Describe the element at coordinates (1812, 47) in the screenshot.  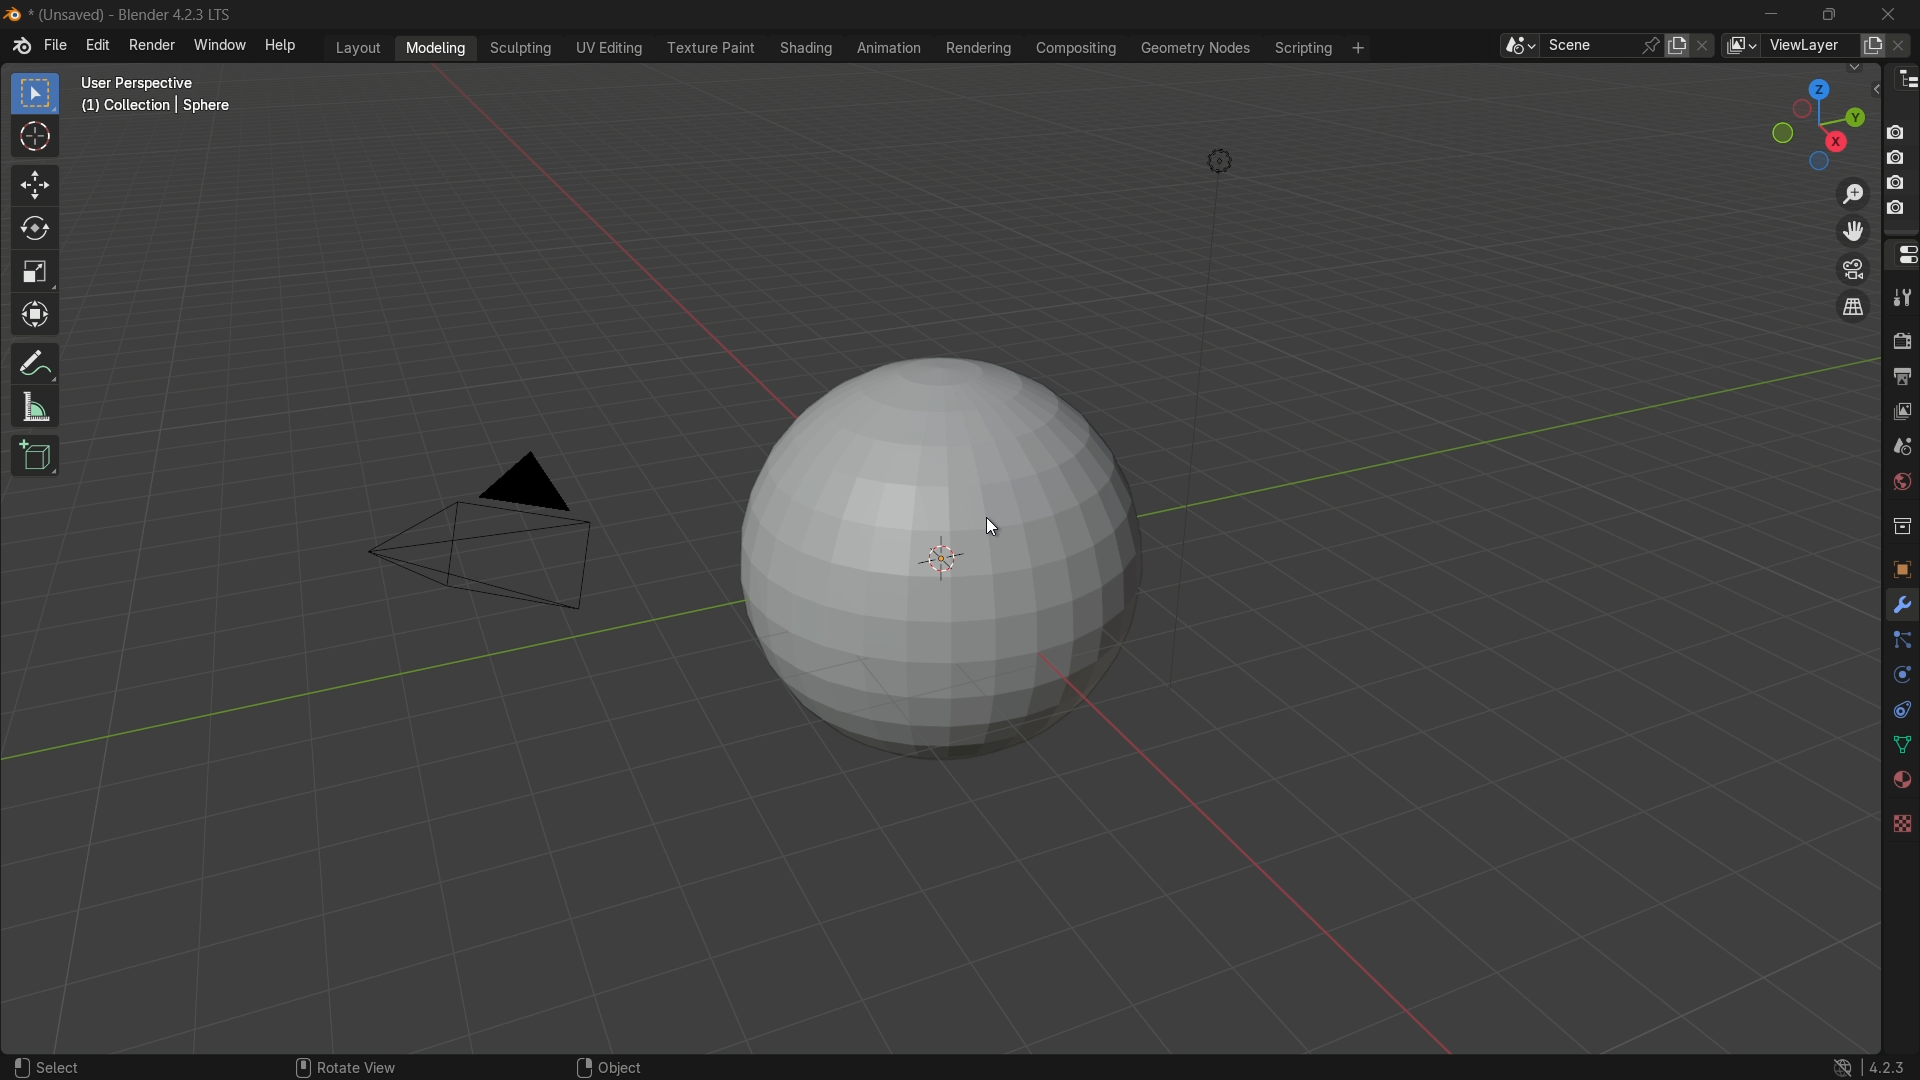
I see `view layer name` at that location.